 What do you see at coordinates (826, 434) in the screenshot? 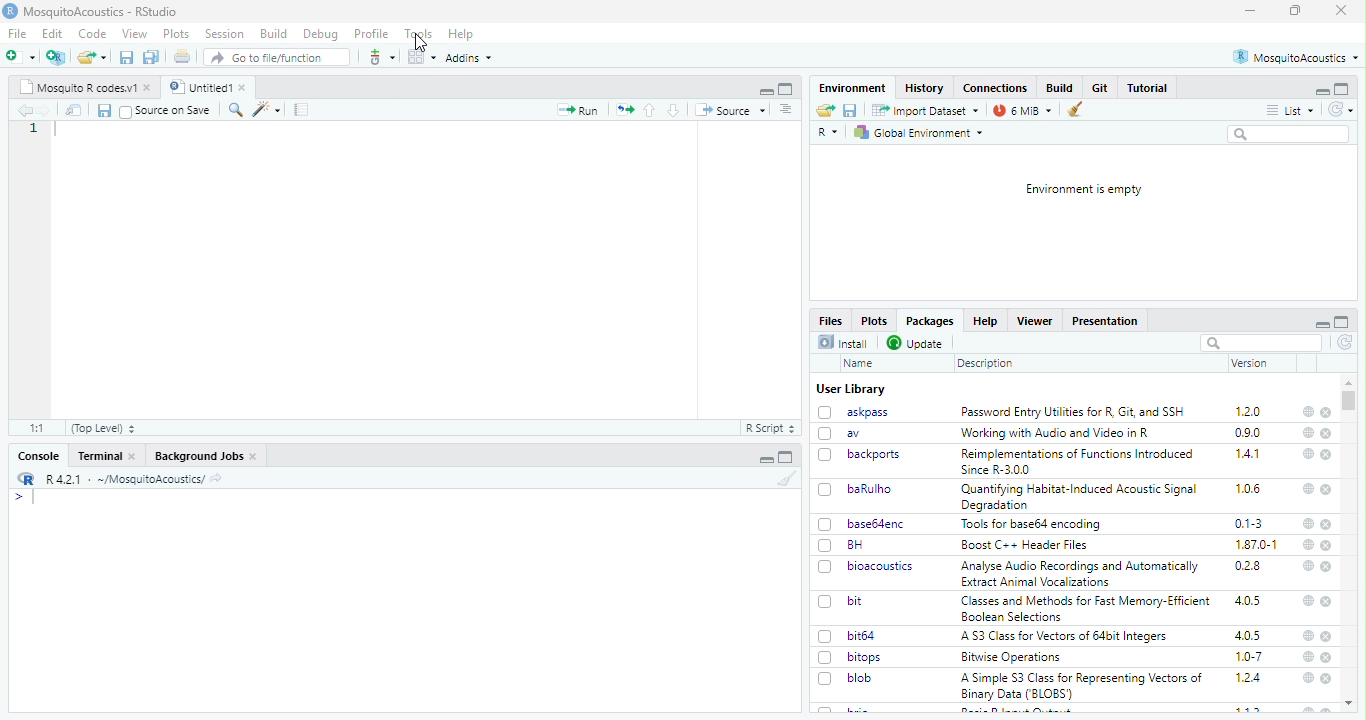
I see `checkbox` at bounding box center [826, 434].